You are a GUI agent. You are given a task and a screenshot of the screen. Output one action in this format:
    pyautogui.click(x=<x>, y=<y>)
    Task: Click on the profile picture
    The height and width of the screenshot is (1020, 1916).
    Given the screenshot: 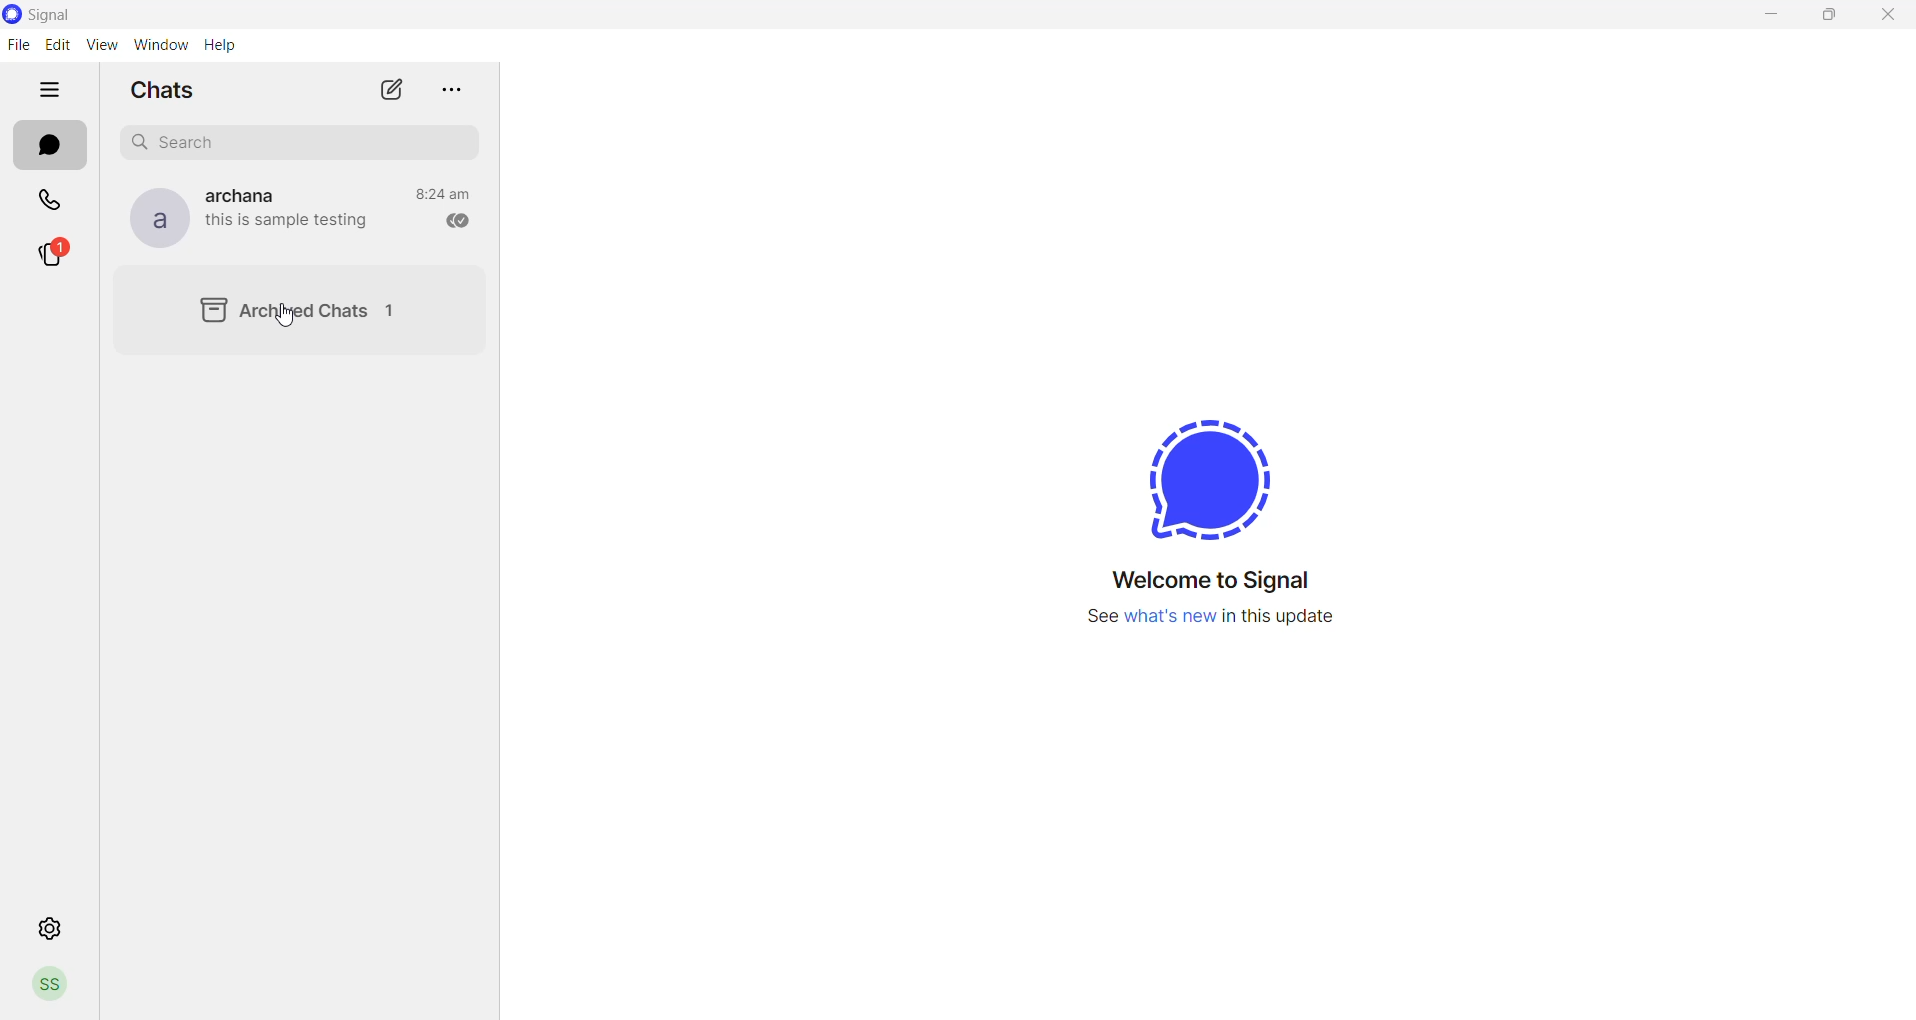 What is the action you would take?
    pyautogui.click(x=153, y=219)
    